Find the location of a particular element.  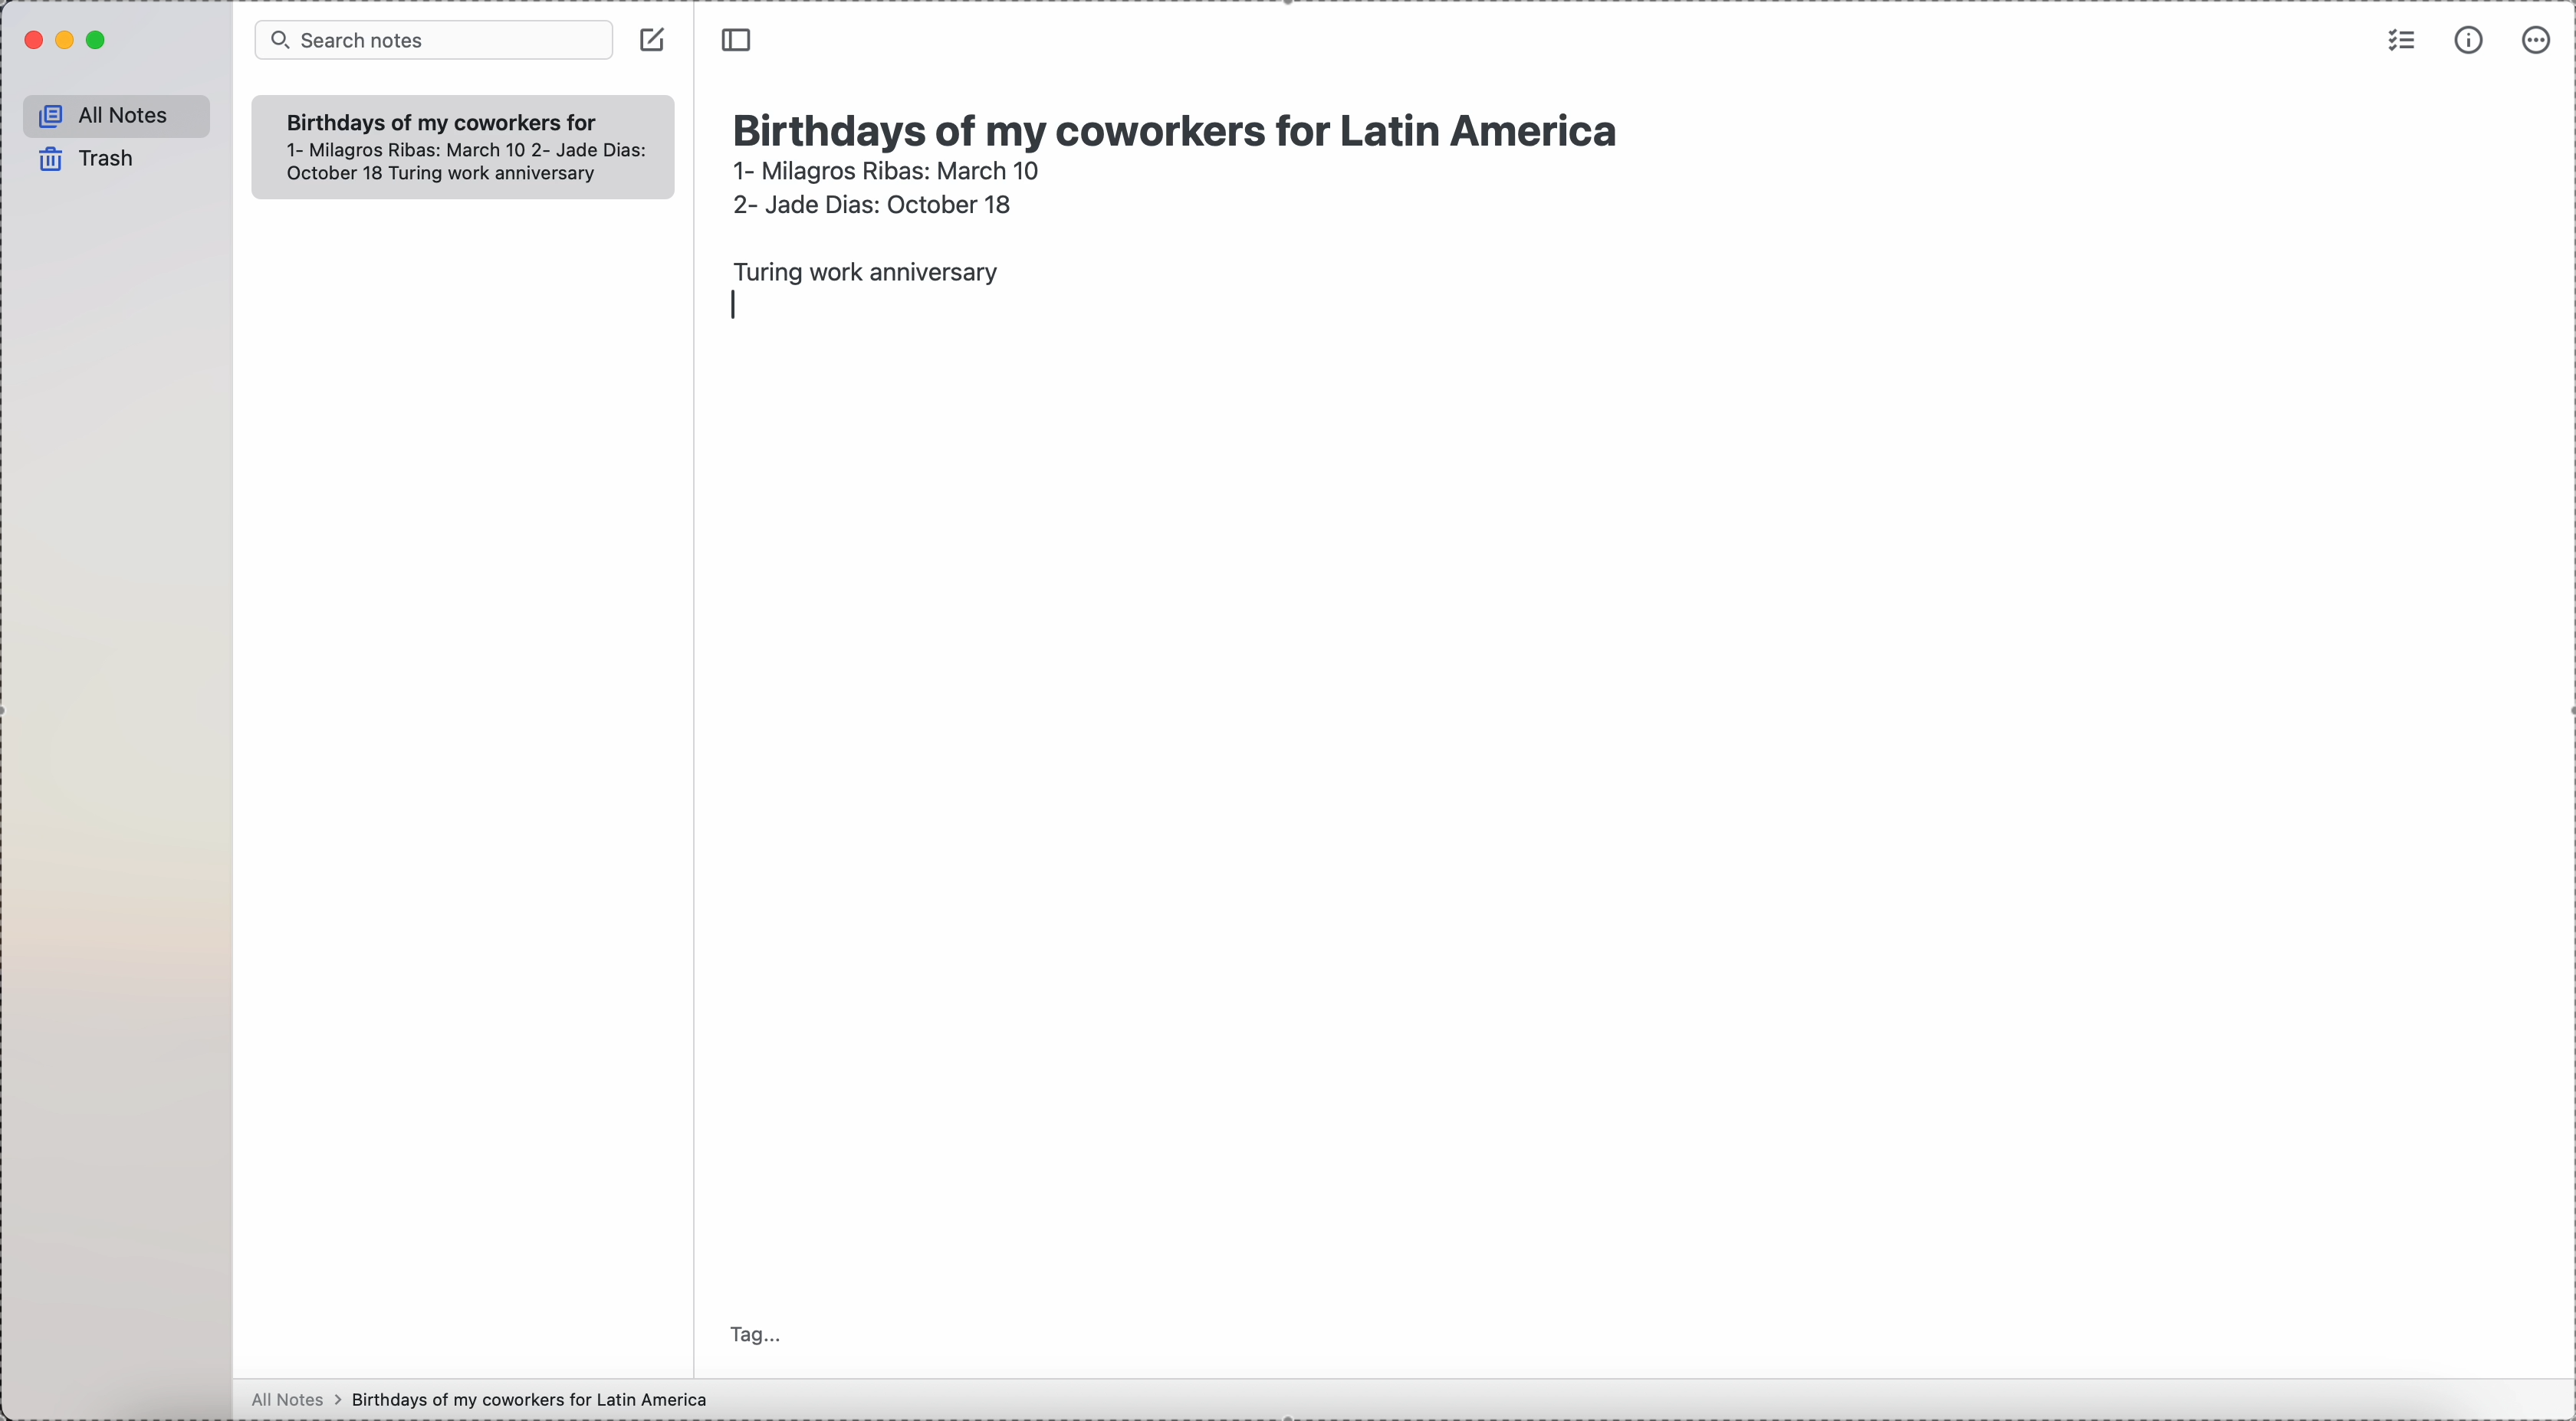

Birthdays of my coworkers for Latin America is located at coordinates (1185, 126).